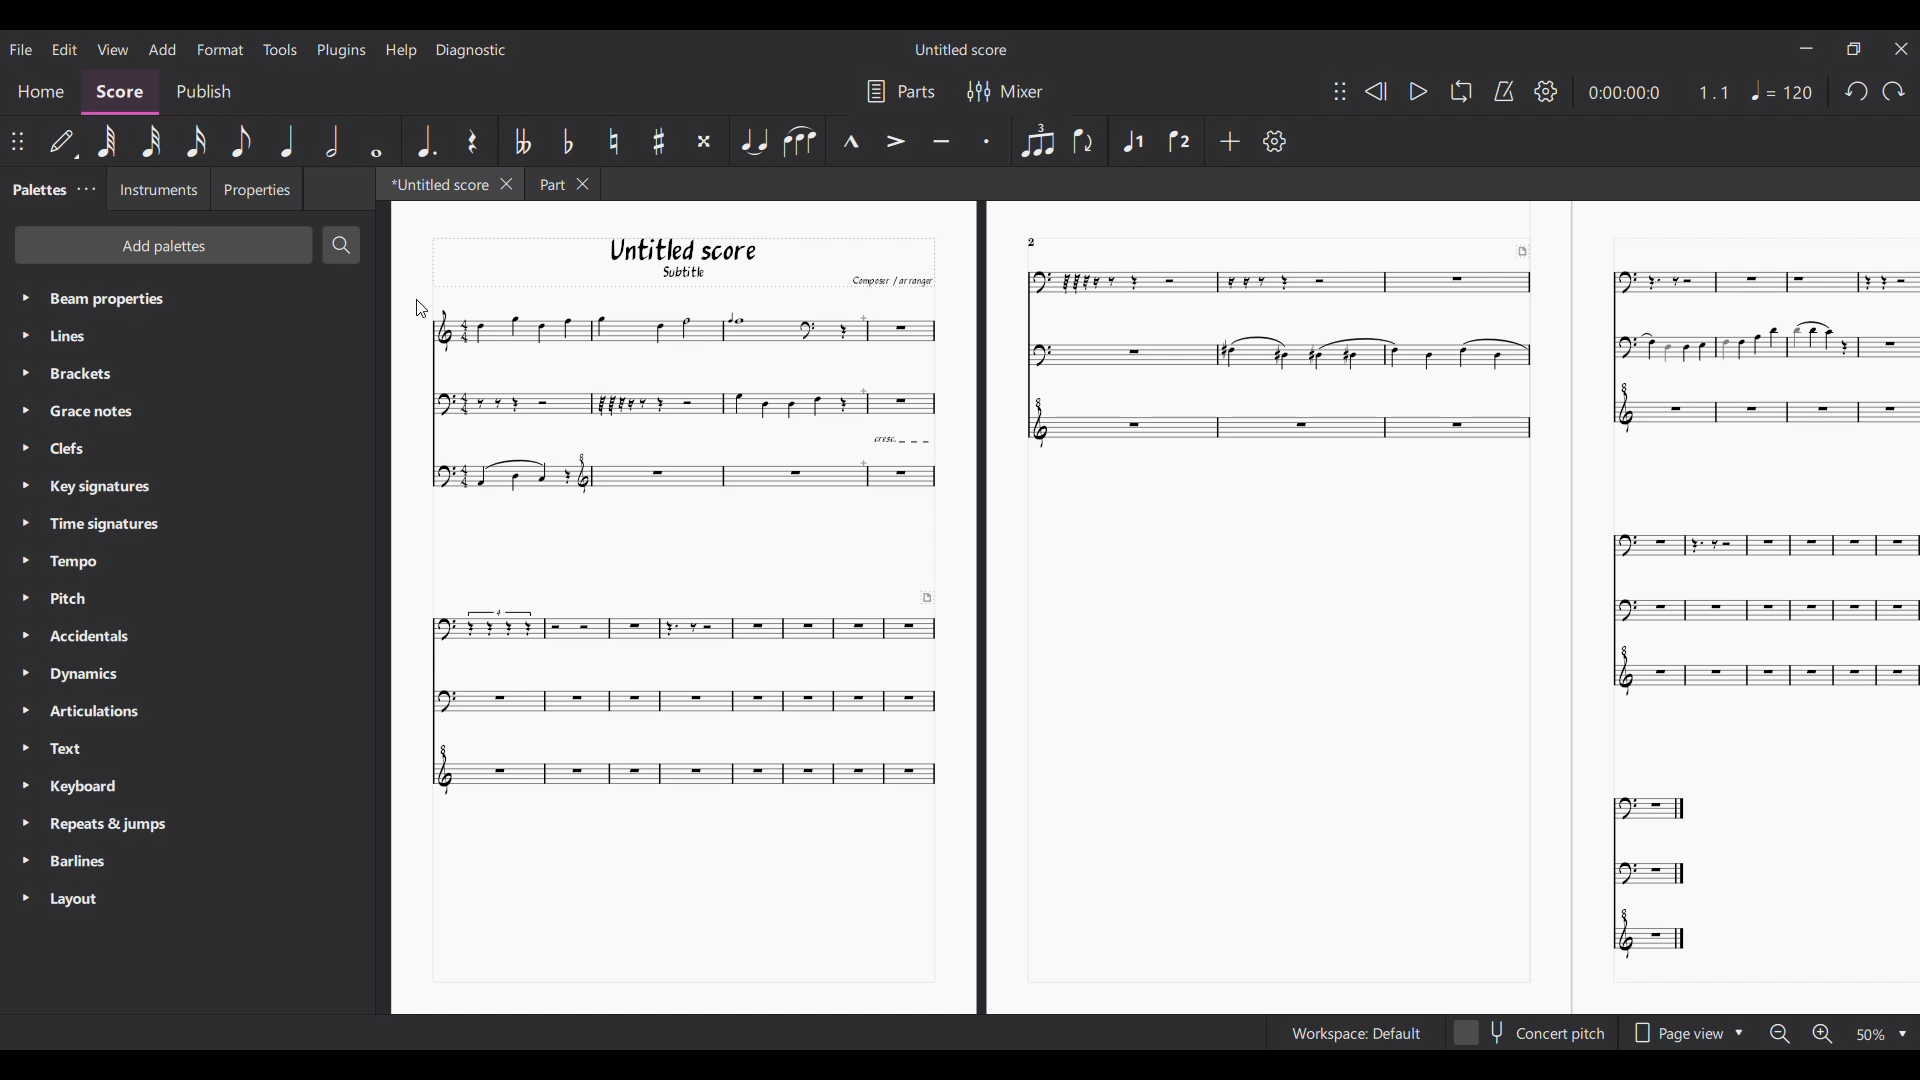 The height and width of the screenshot is (1080, 1920). Describe the element at coordinates (687, 476) in the screenshot. I see `` at that location.